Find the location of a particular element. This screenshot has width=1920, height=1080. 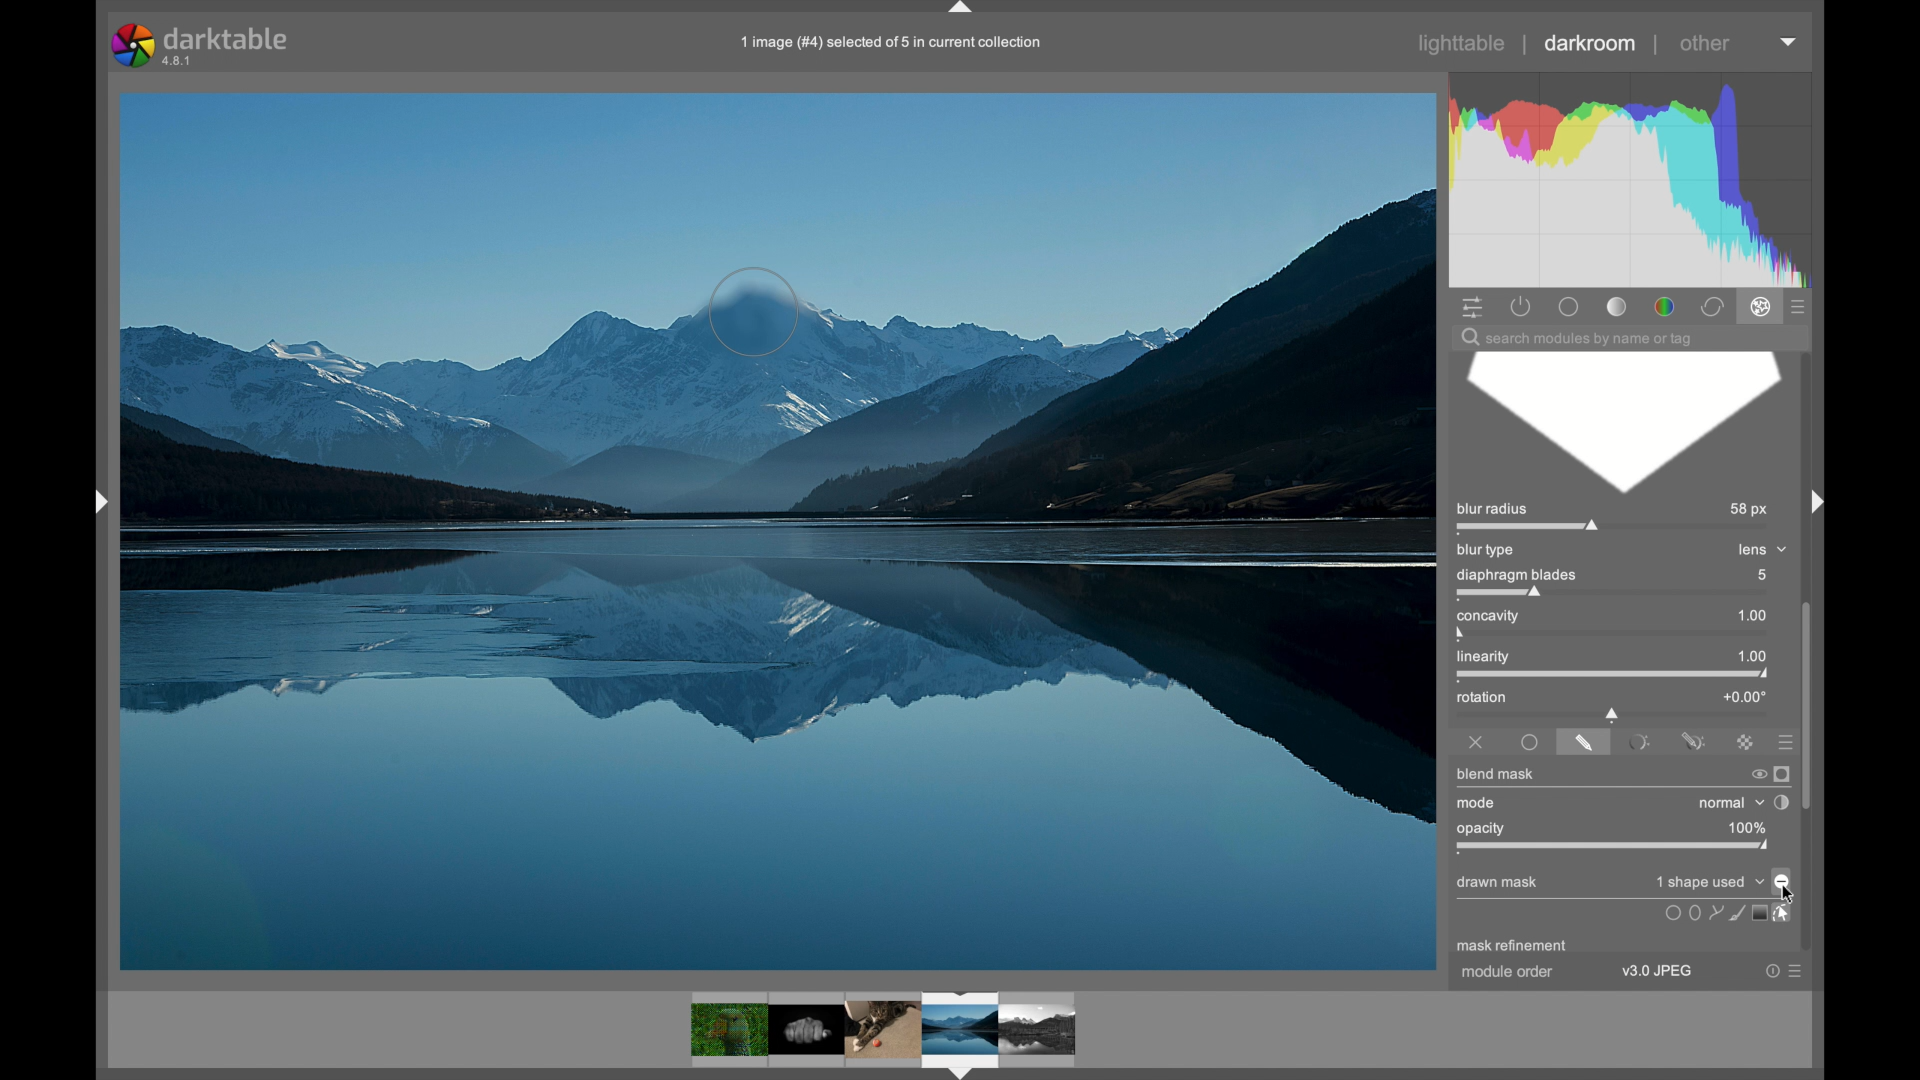

select is located at coordinates (1788, 915).